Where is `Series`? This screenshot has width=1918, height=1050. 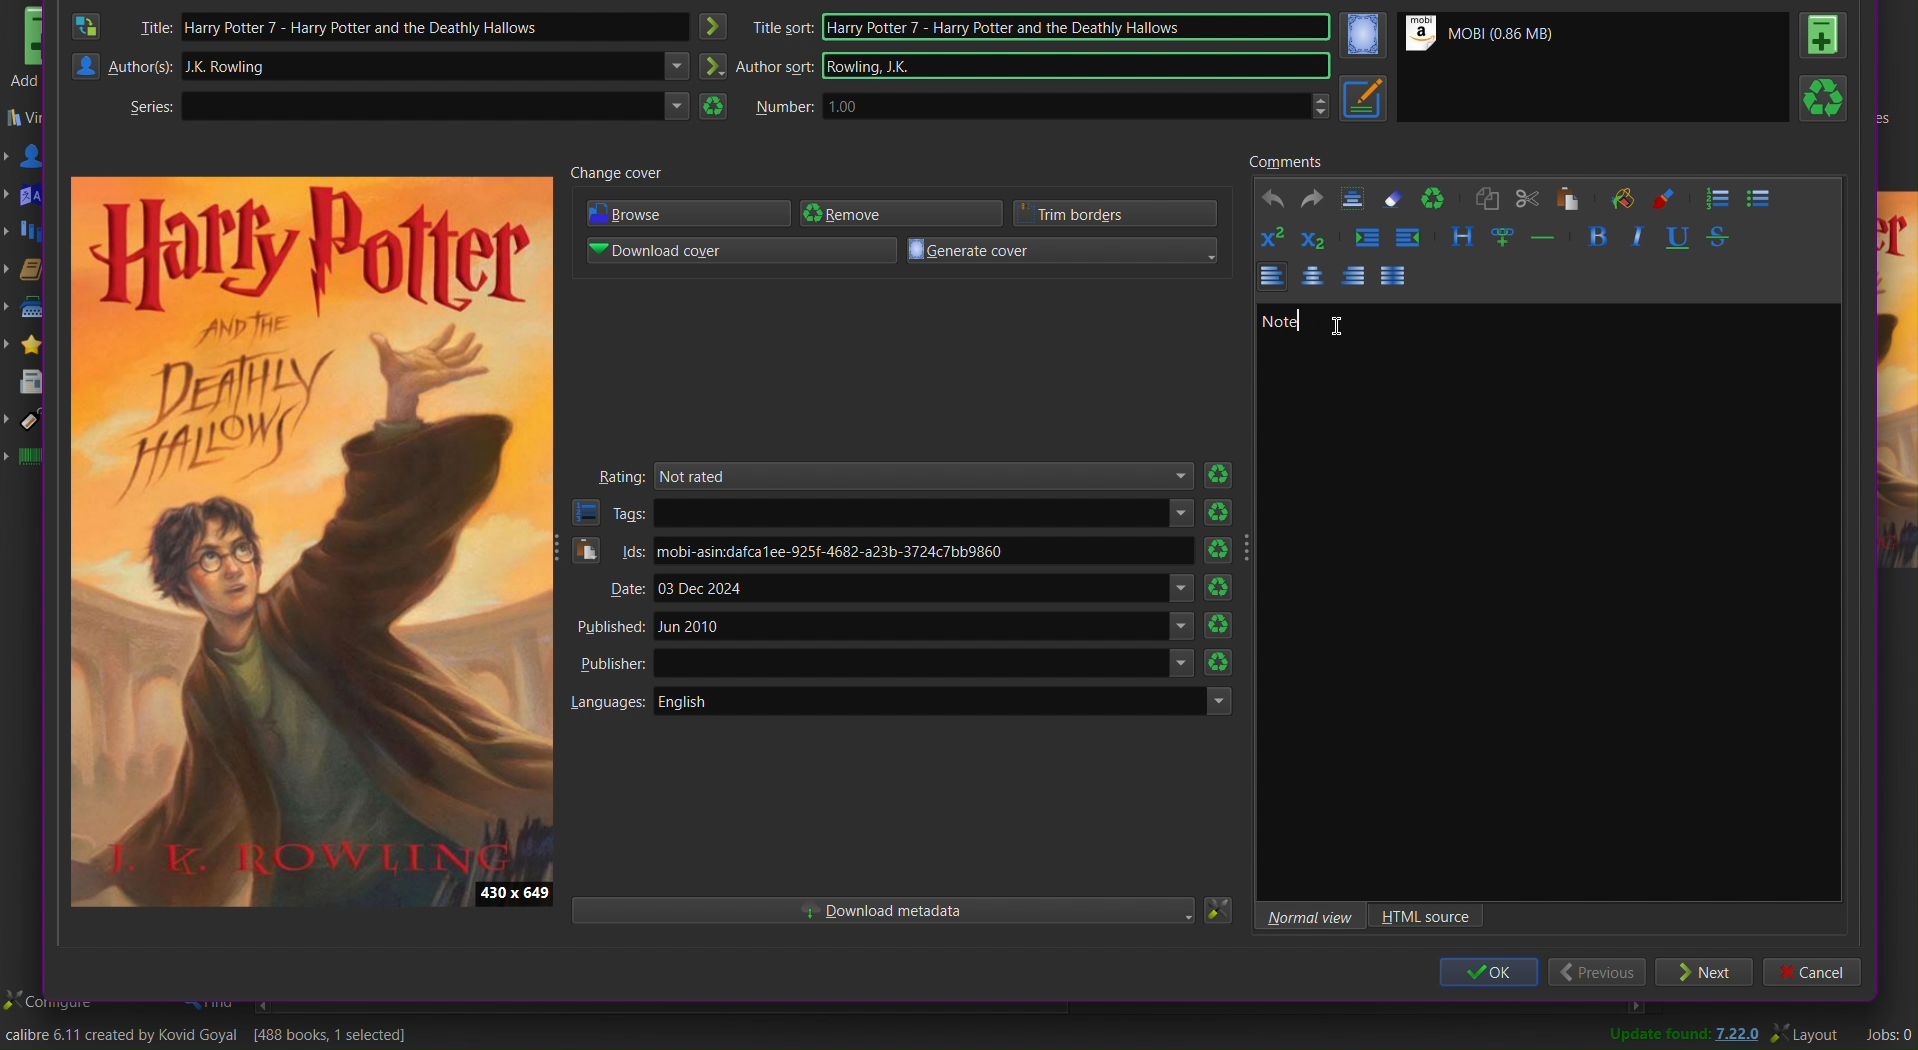 Series is located at coordinates (145, 113).